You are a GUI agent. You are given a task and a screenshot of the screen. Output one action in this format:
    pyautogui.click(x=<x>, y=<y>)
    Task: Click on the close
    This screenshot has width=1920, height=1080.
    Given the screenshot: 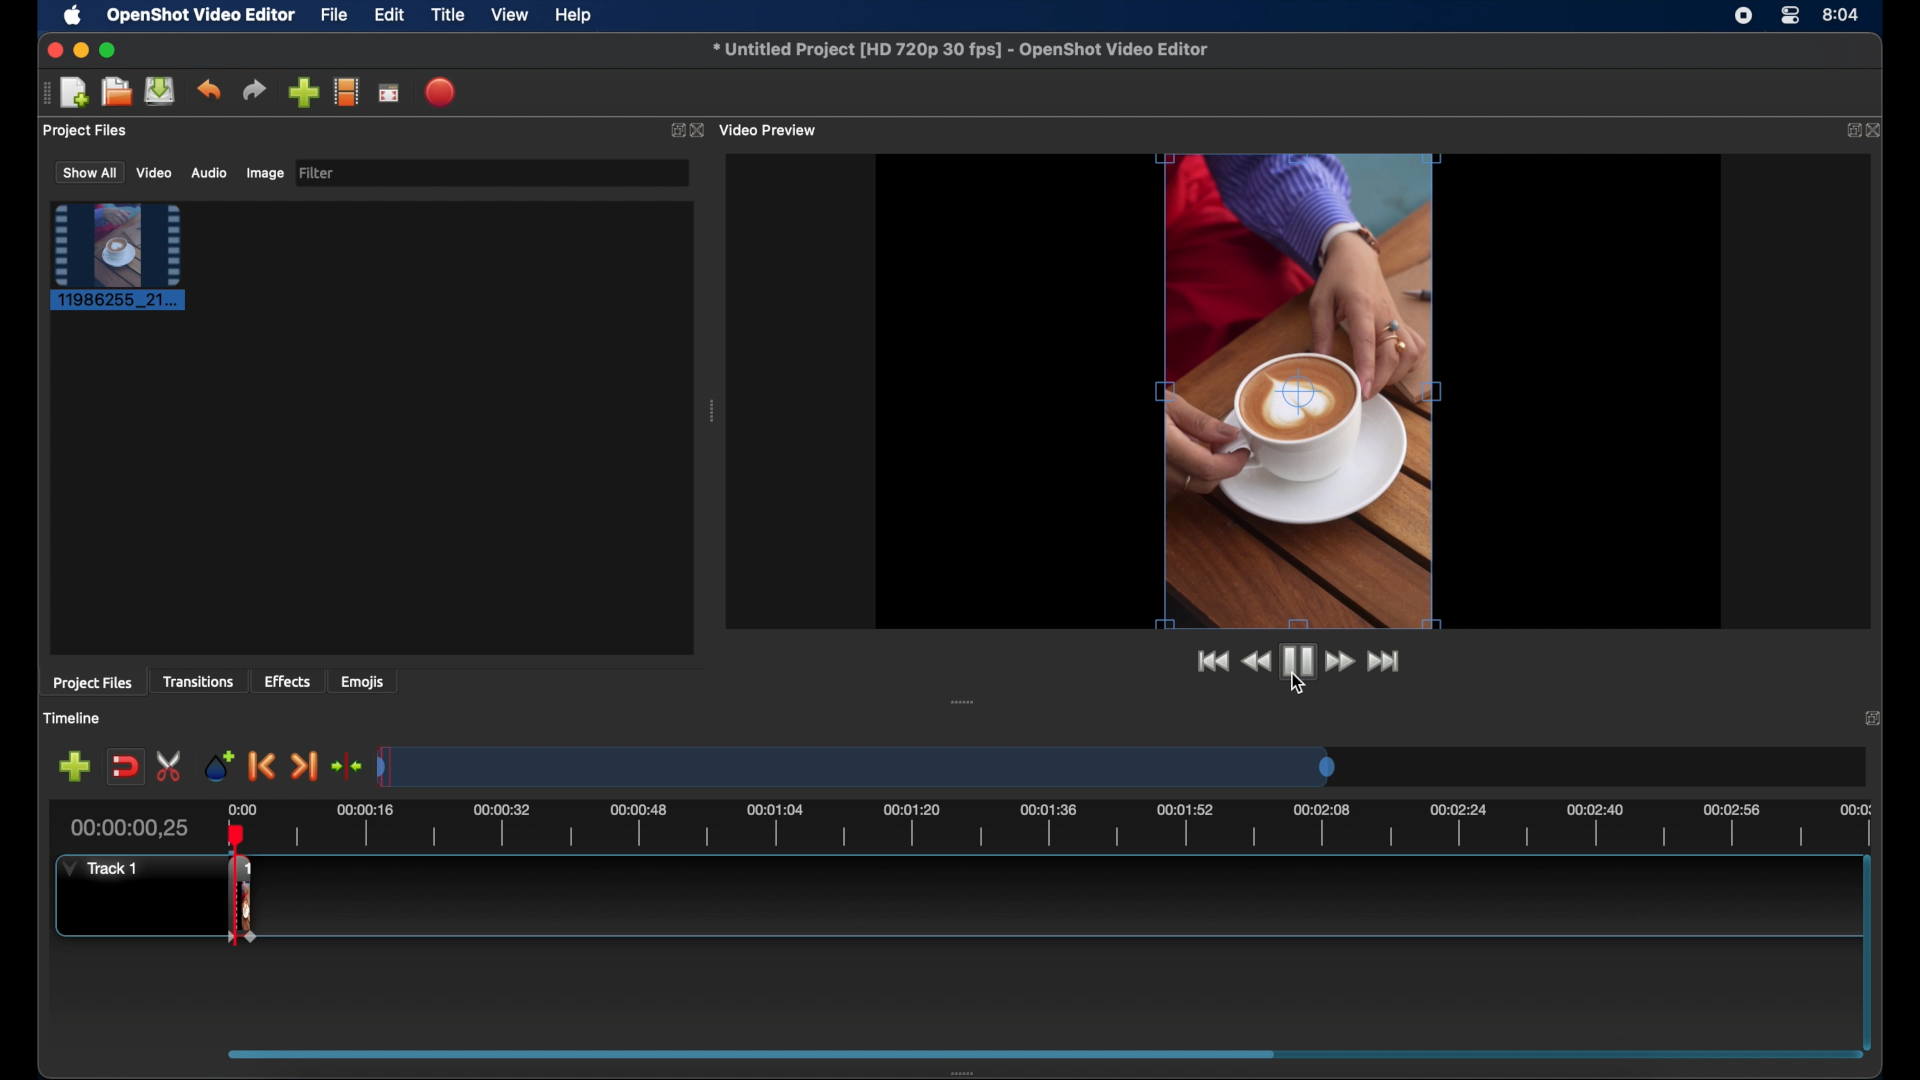 What is the action you would take?
    pyautogui.click(x=1878, y=131)
    